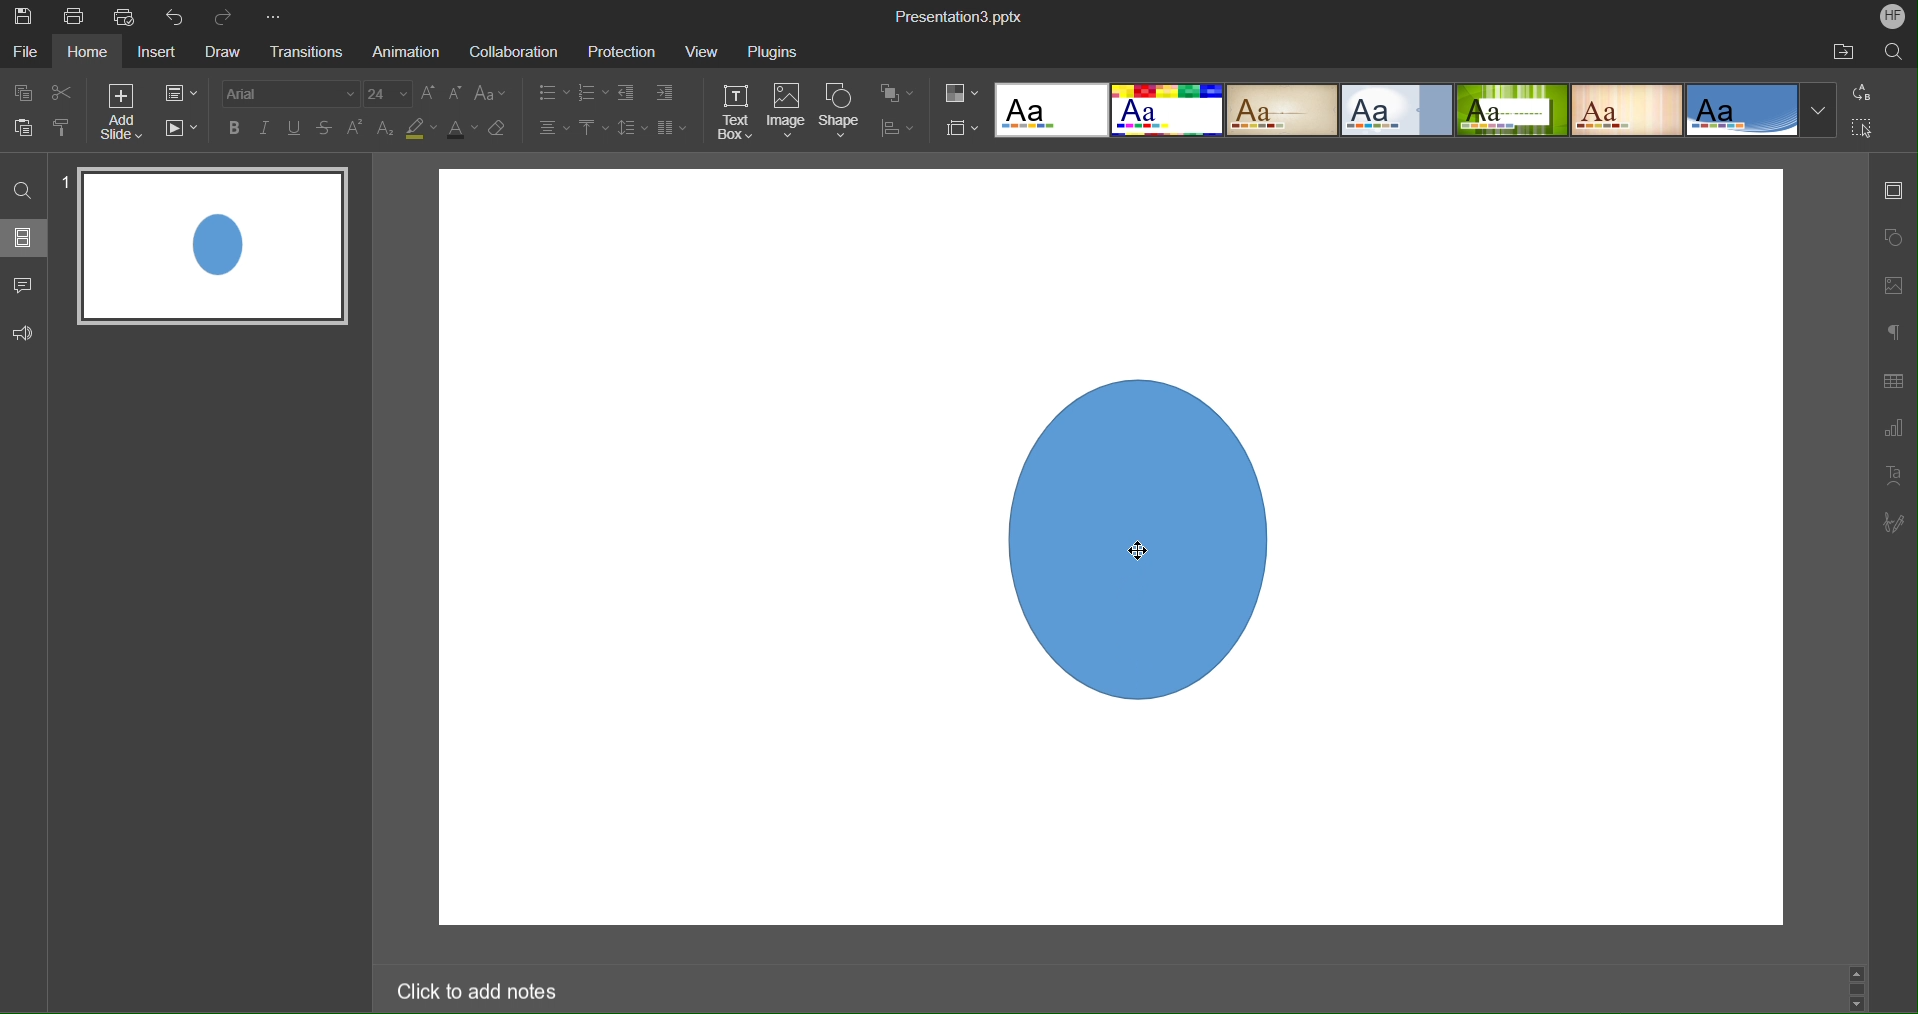  What do you see at coordinates (774, 53) in the screenshot?
I see `Plugins` at bounding box center [774, 53].